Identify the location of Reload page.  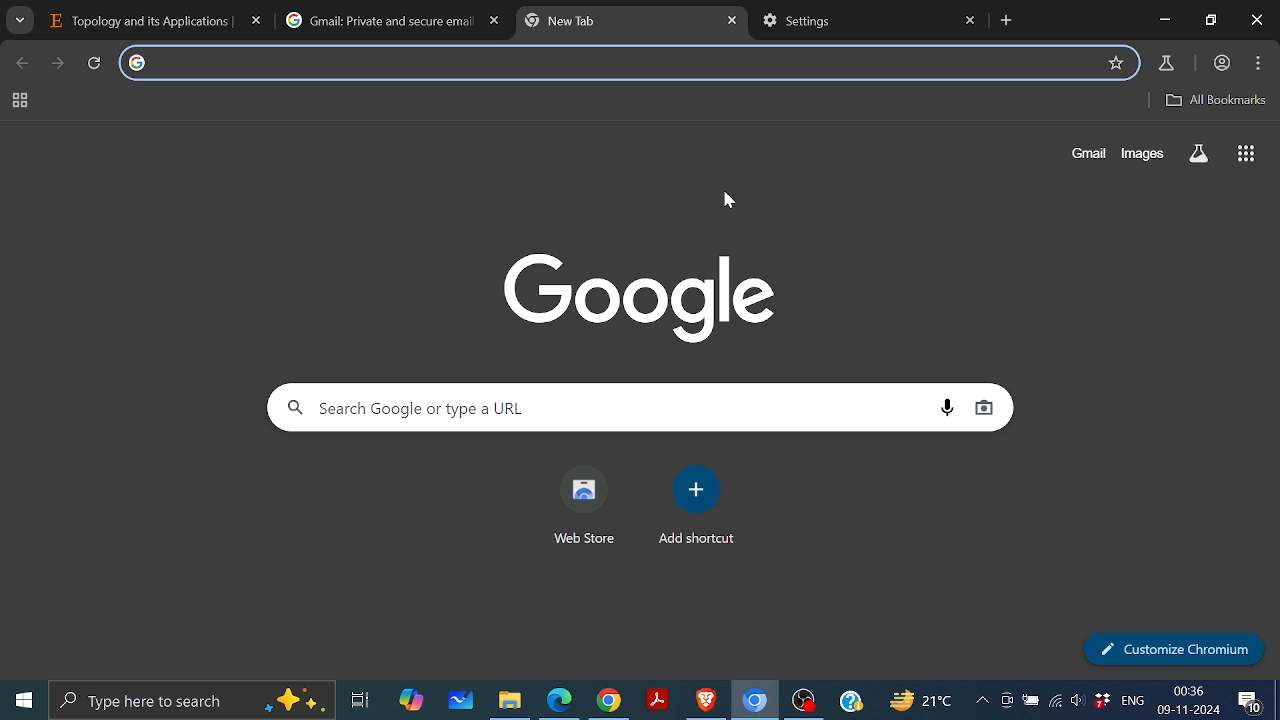
(95, 62).